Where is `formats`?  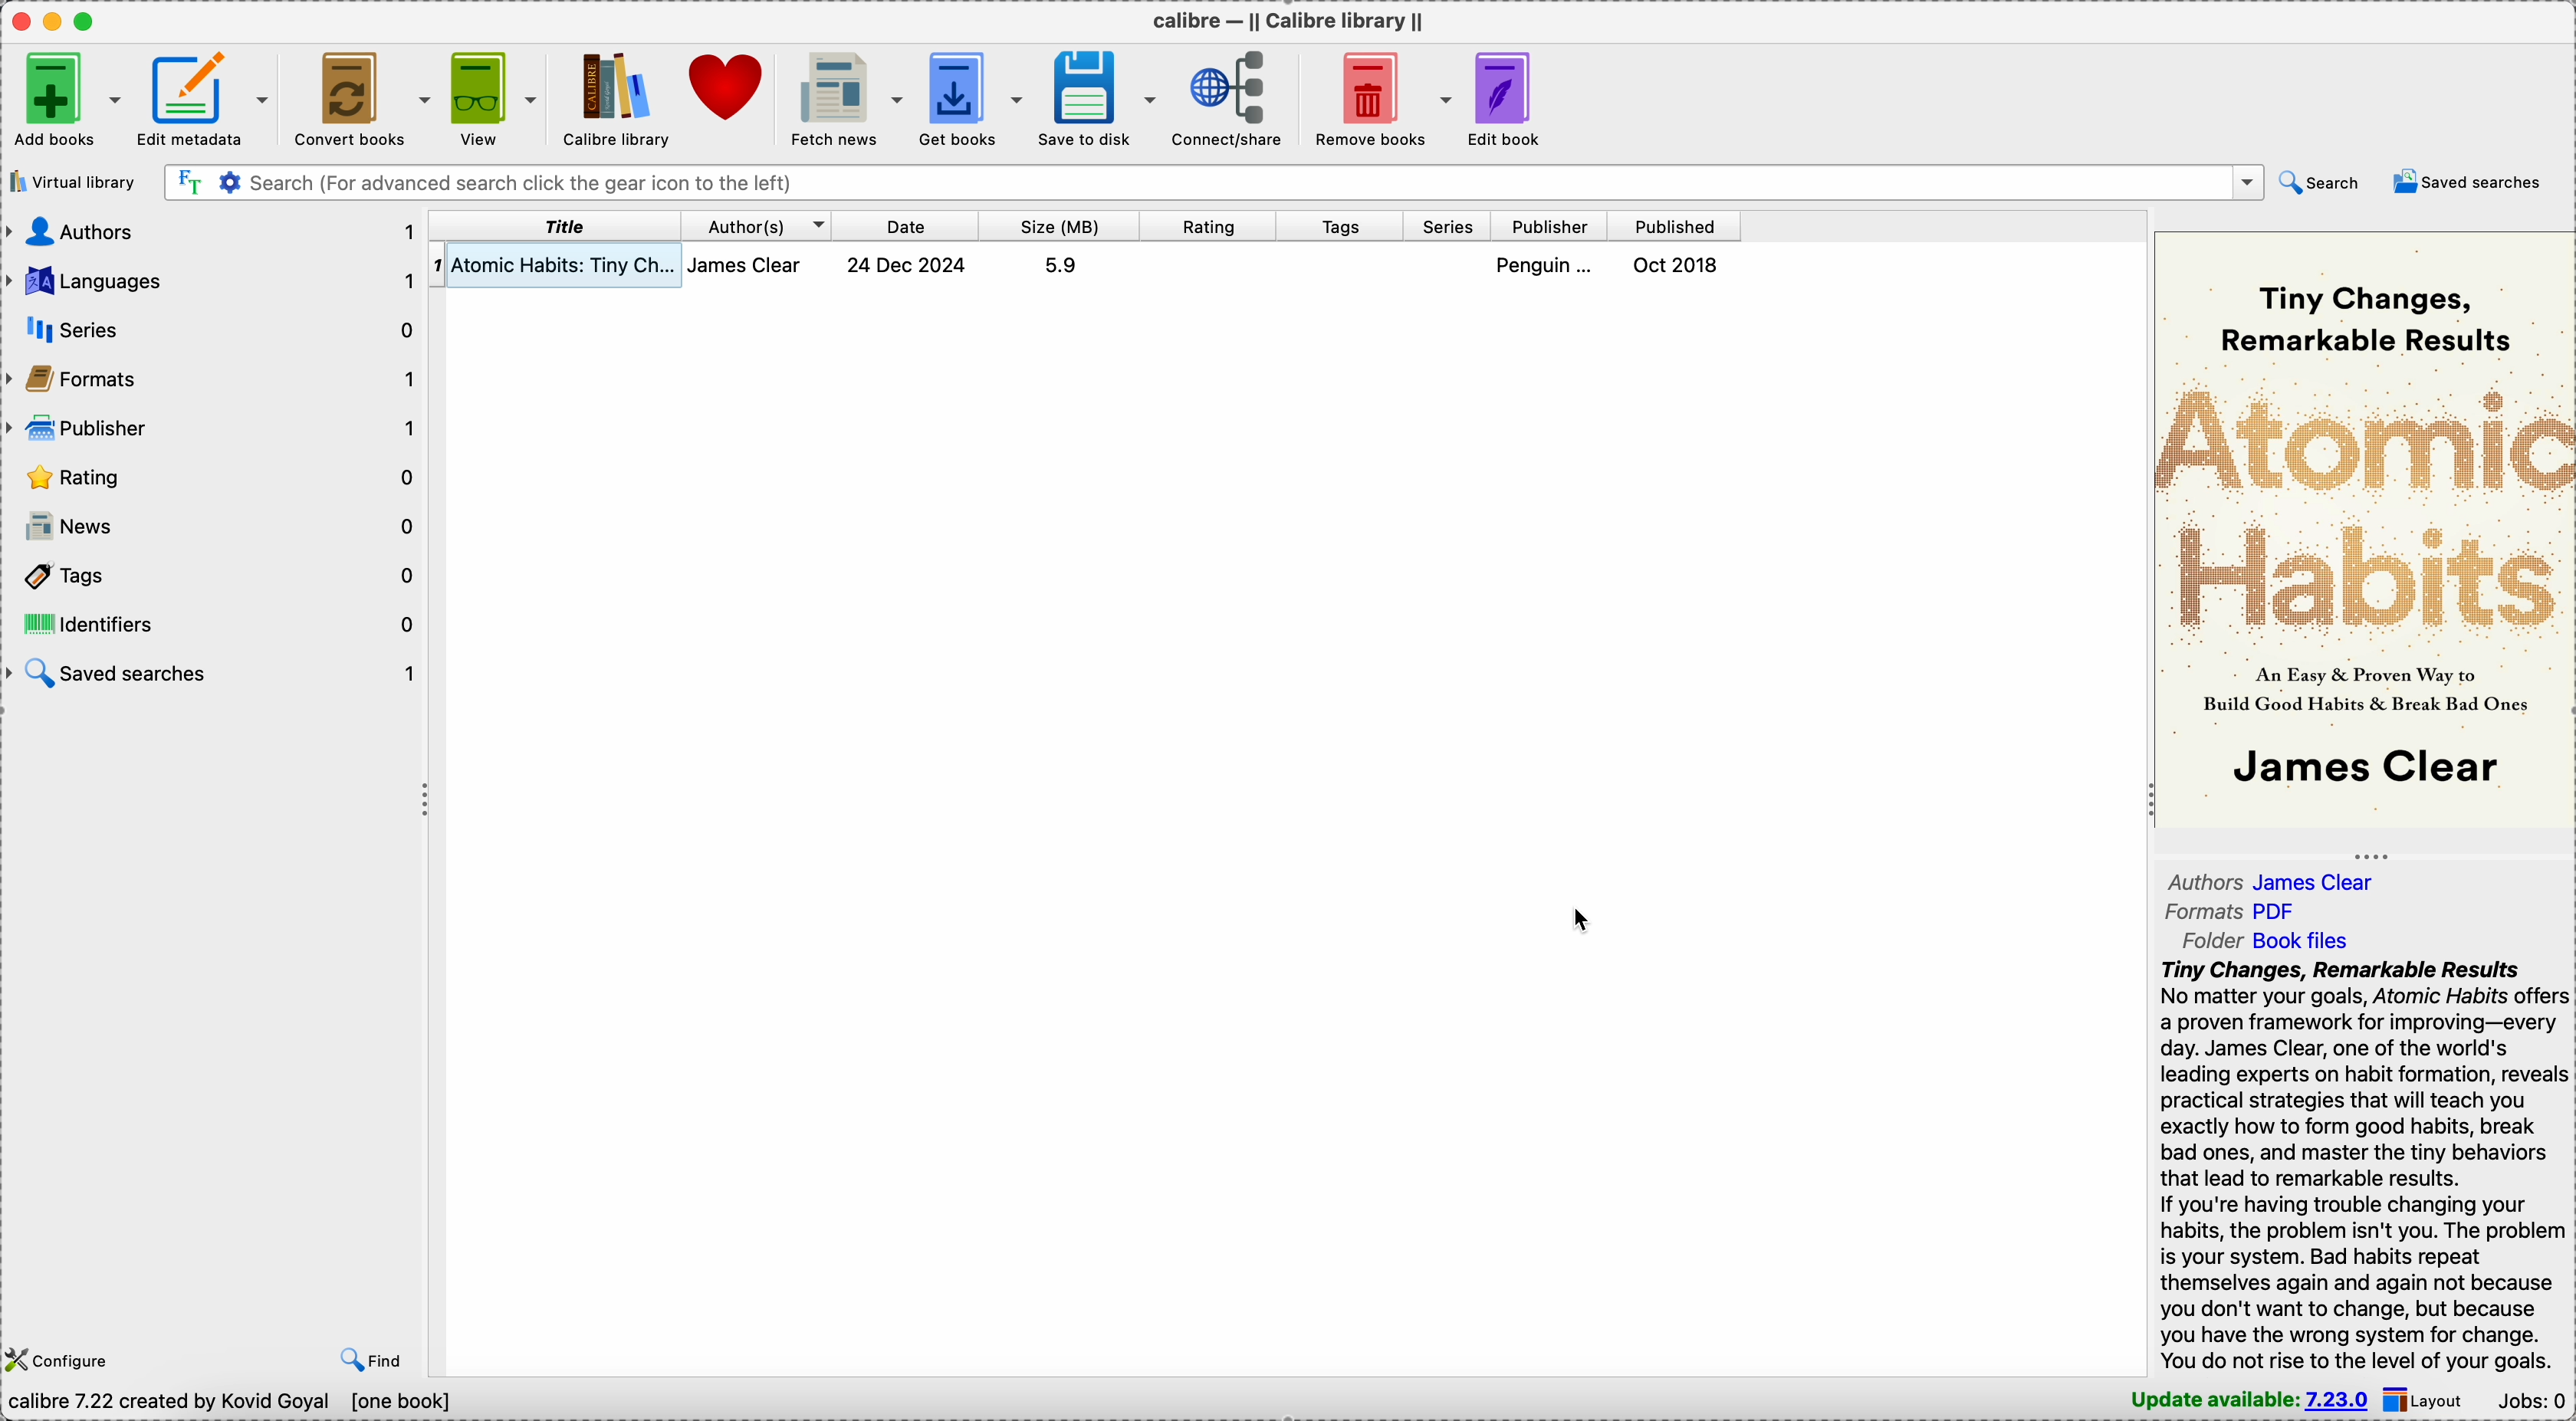 formats is located at coordinates (216, 382).